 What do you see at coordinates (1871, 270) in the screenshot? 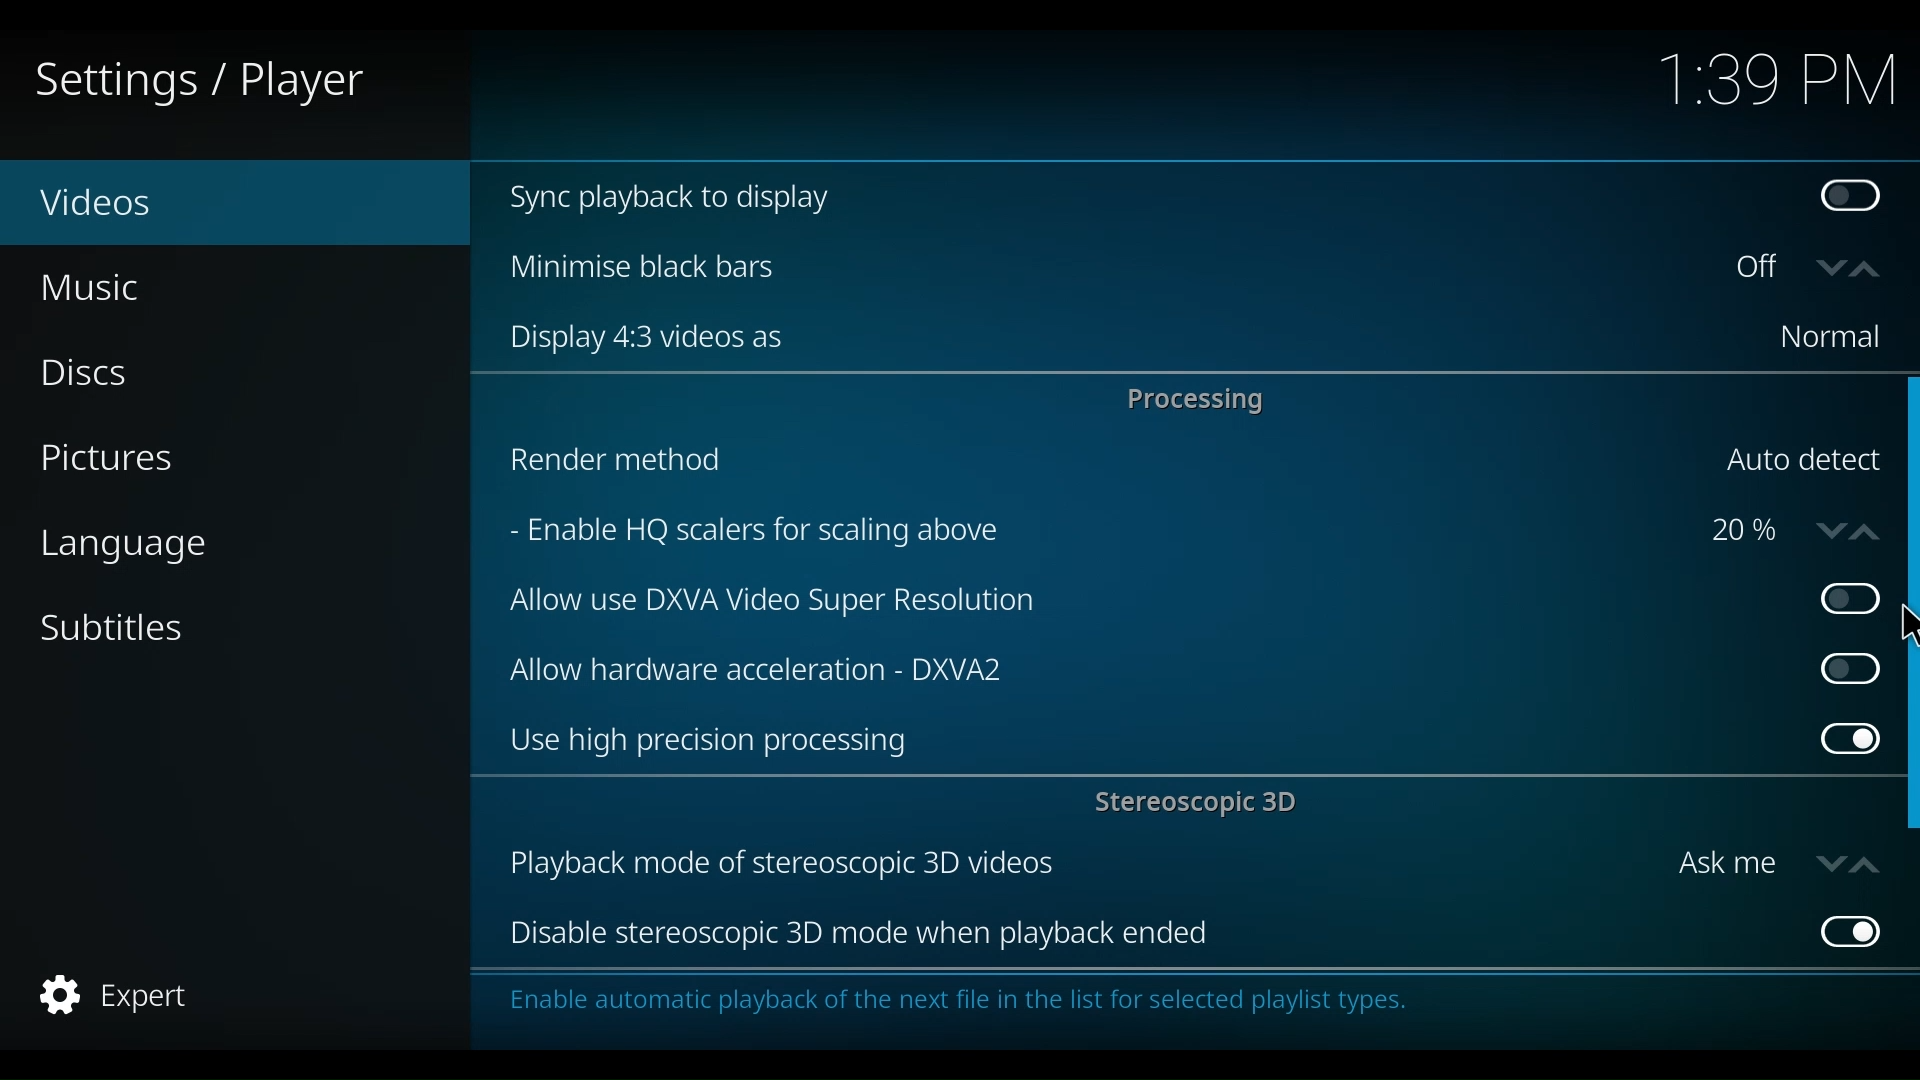
I see `up` at bounding box center [1871, 270].